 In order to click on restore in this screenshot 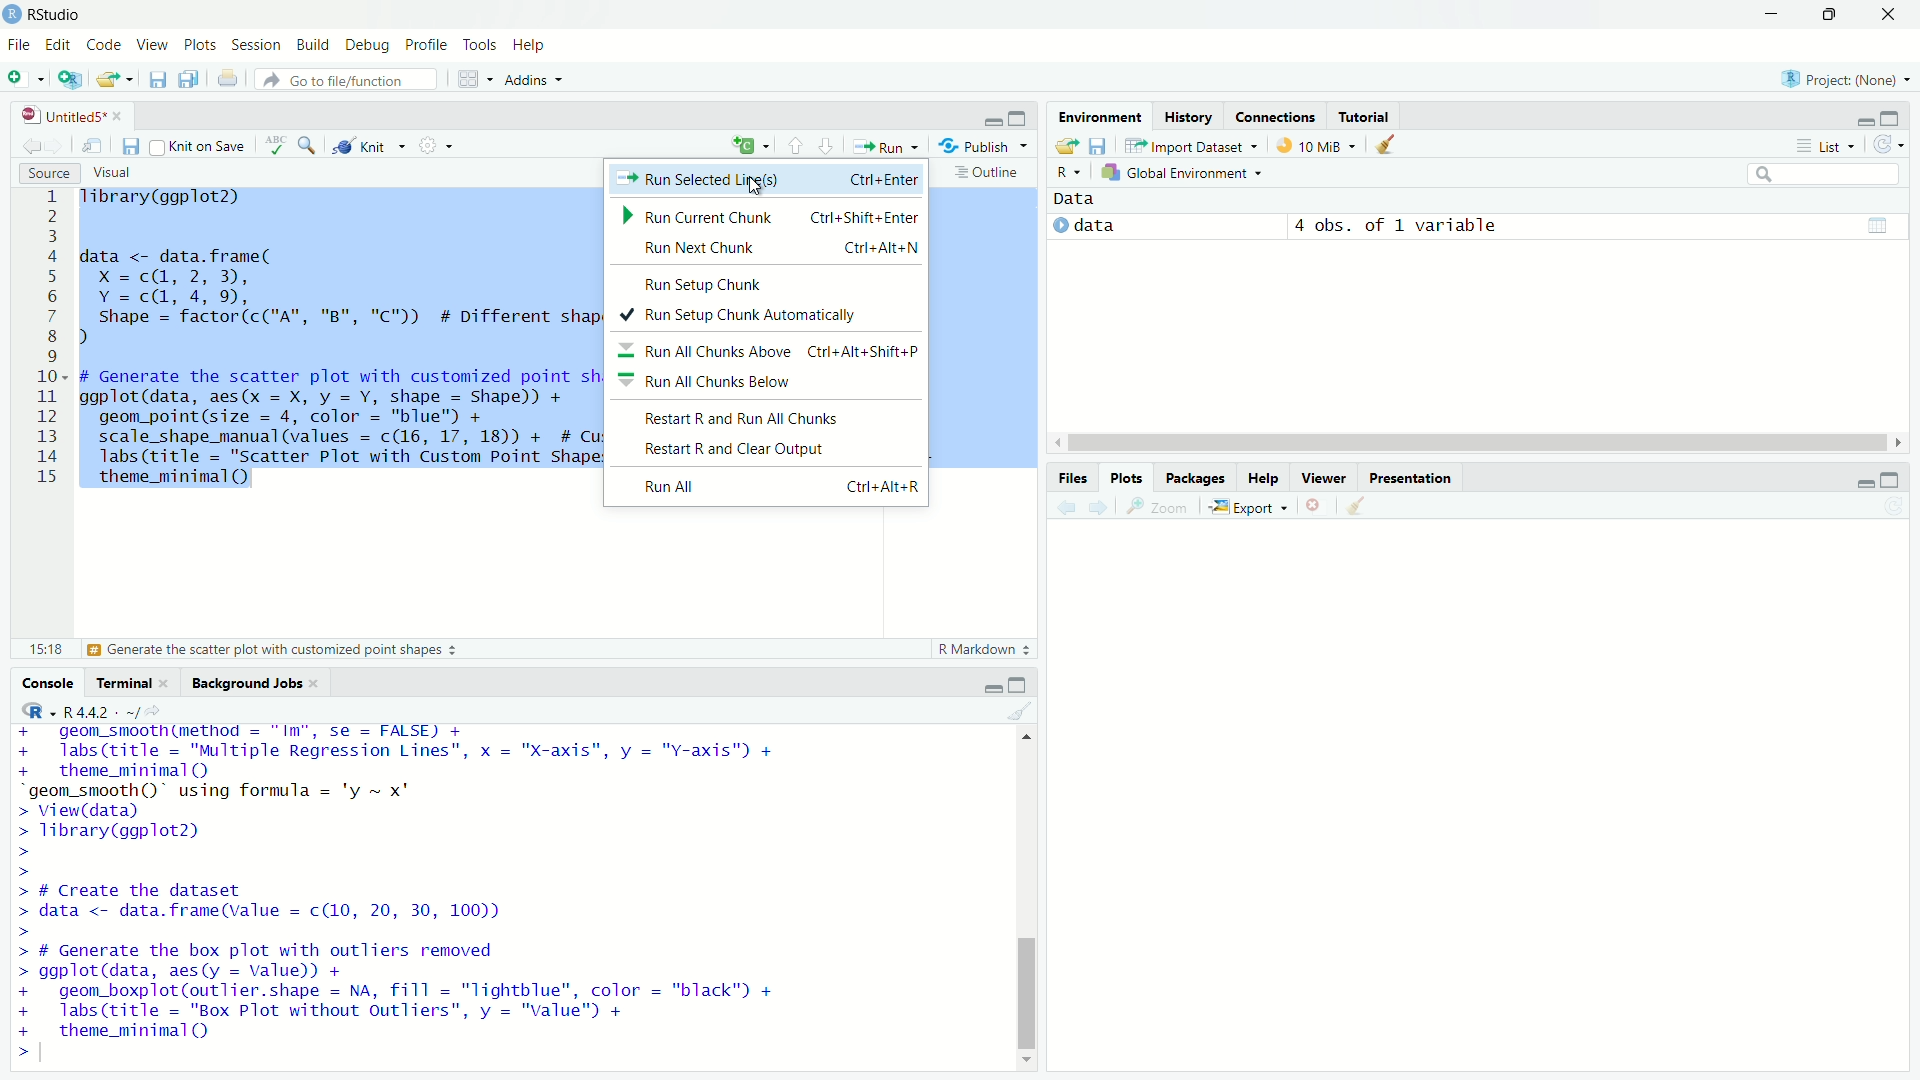, I will do `click(1831, 15)`.